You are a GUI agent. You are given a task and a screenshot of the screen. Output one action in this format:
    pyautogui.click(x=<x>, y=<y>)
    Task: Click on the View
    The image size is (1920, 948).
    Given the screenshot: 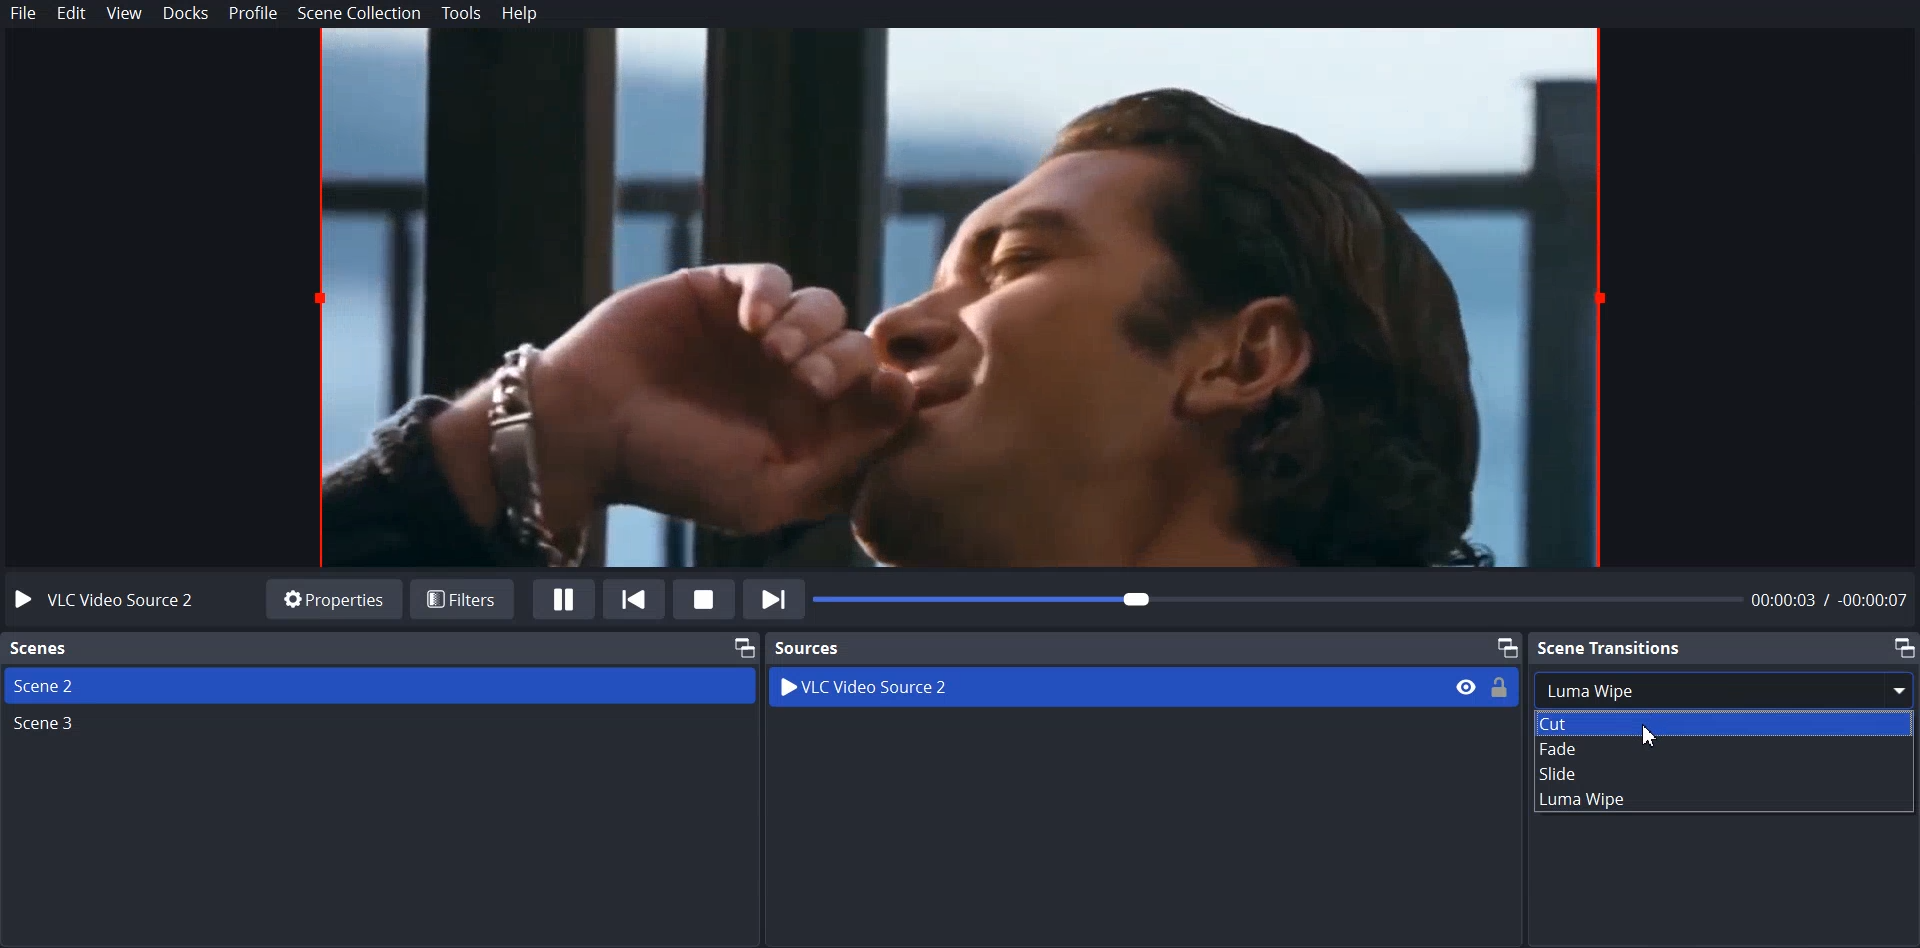 What is the action you would take?
    pyautogui.click(x=125, y=14)
    